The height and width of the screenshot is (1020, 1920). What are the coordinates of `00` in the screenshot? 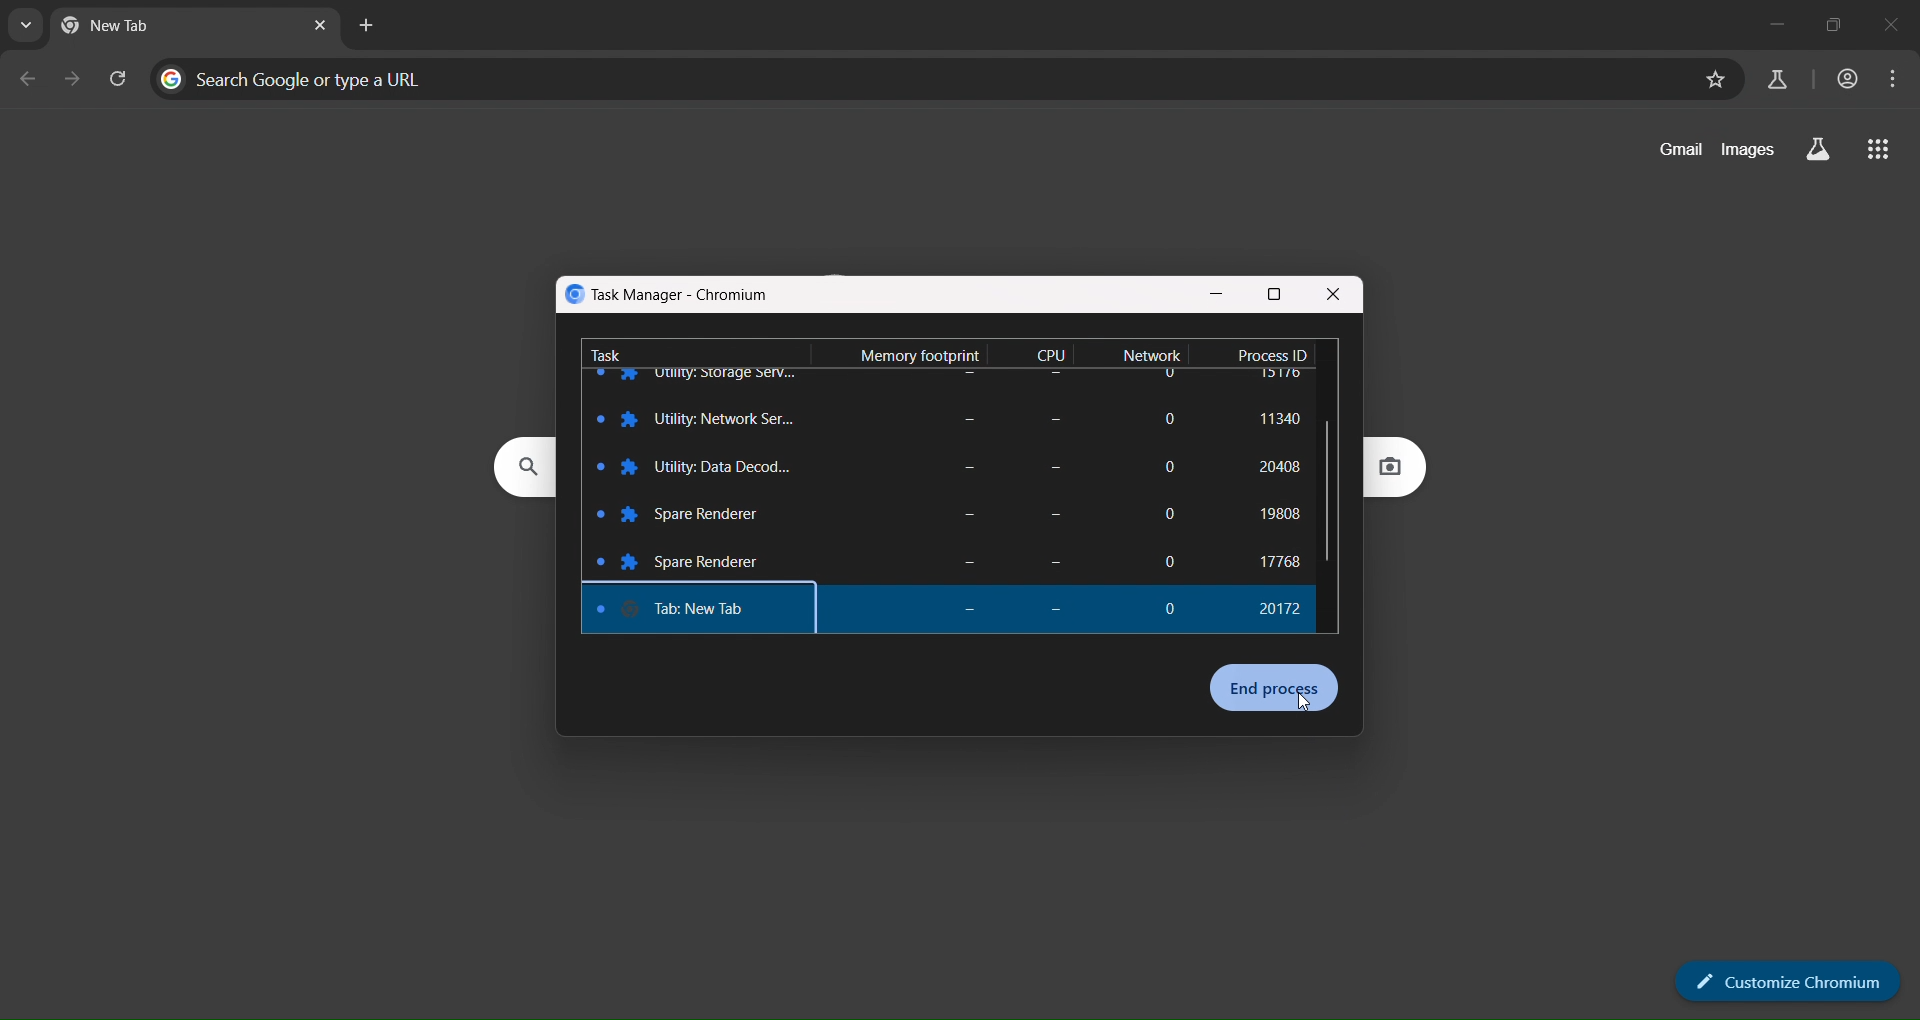 It's located at (1059, 613).